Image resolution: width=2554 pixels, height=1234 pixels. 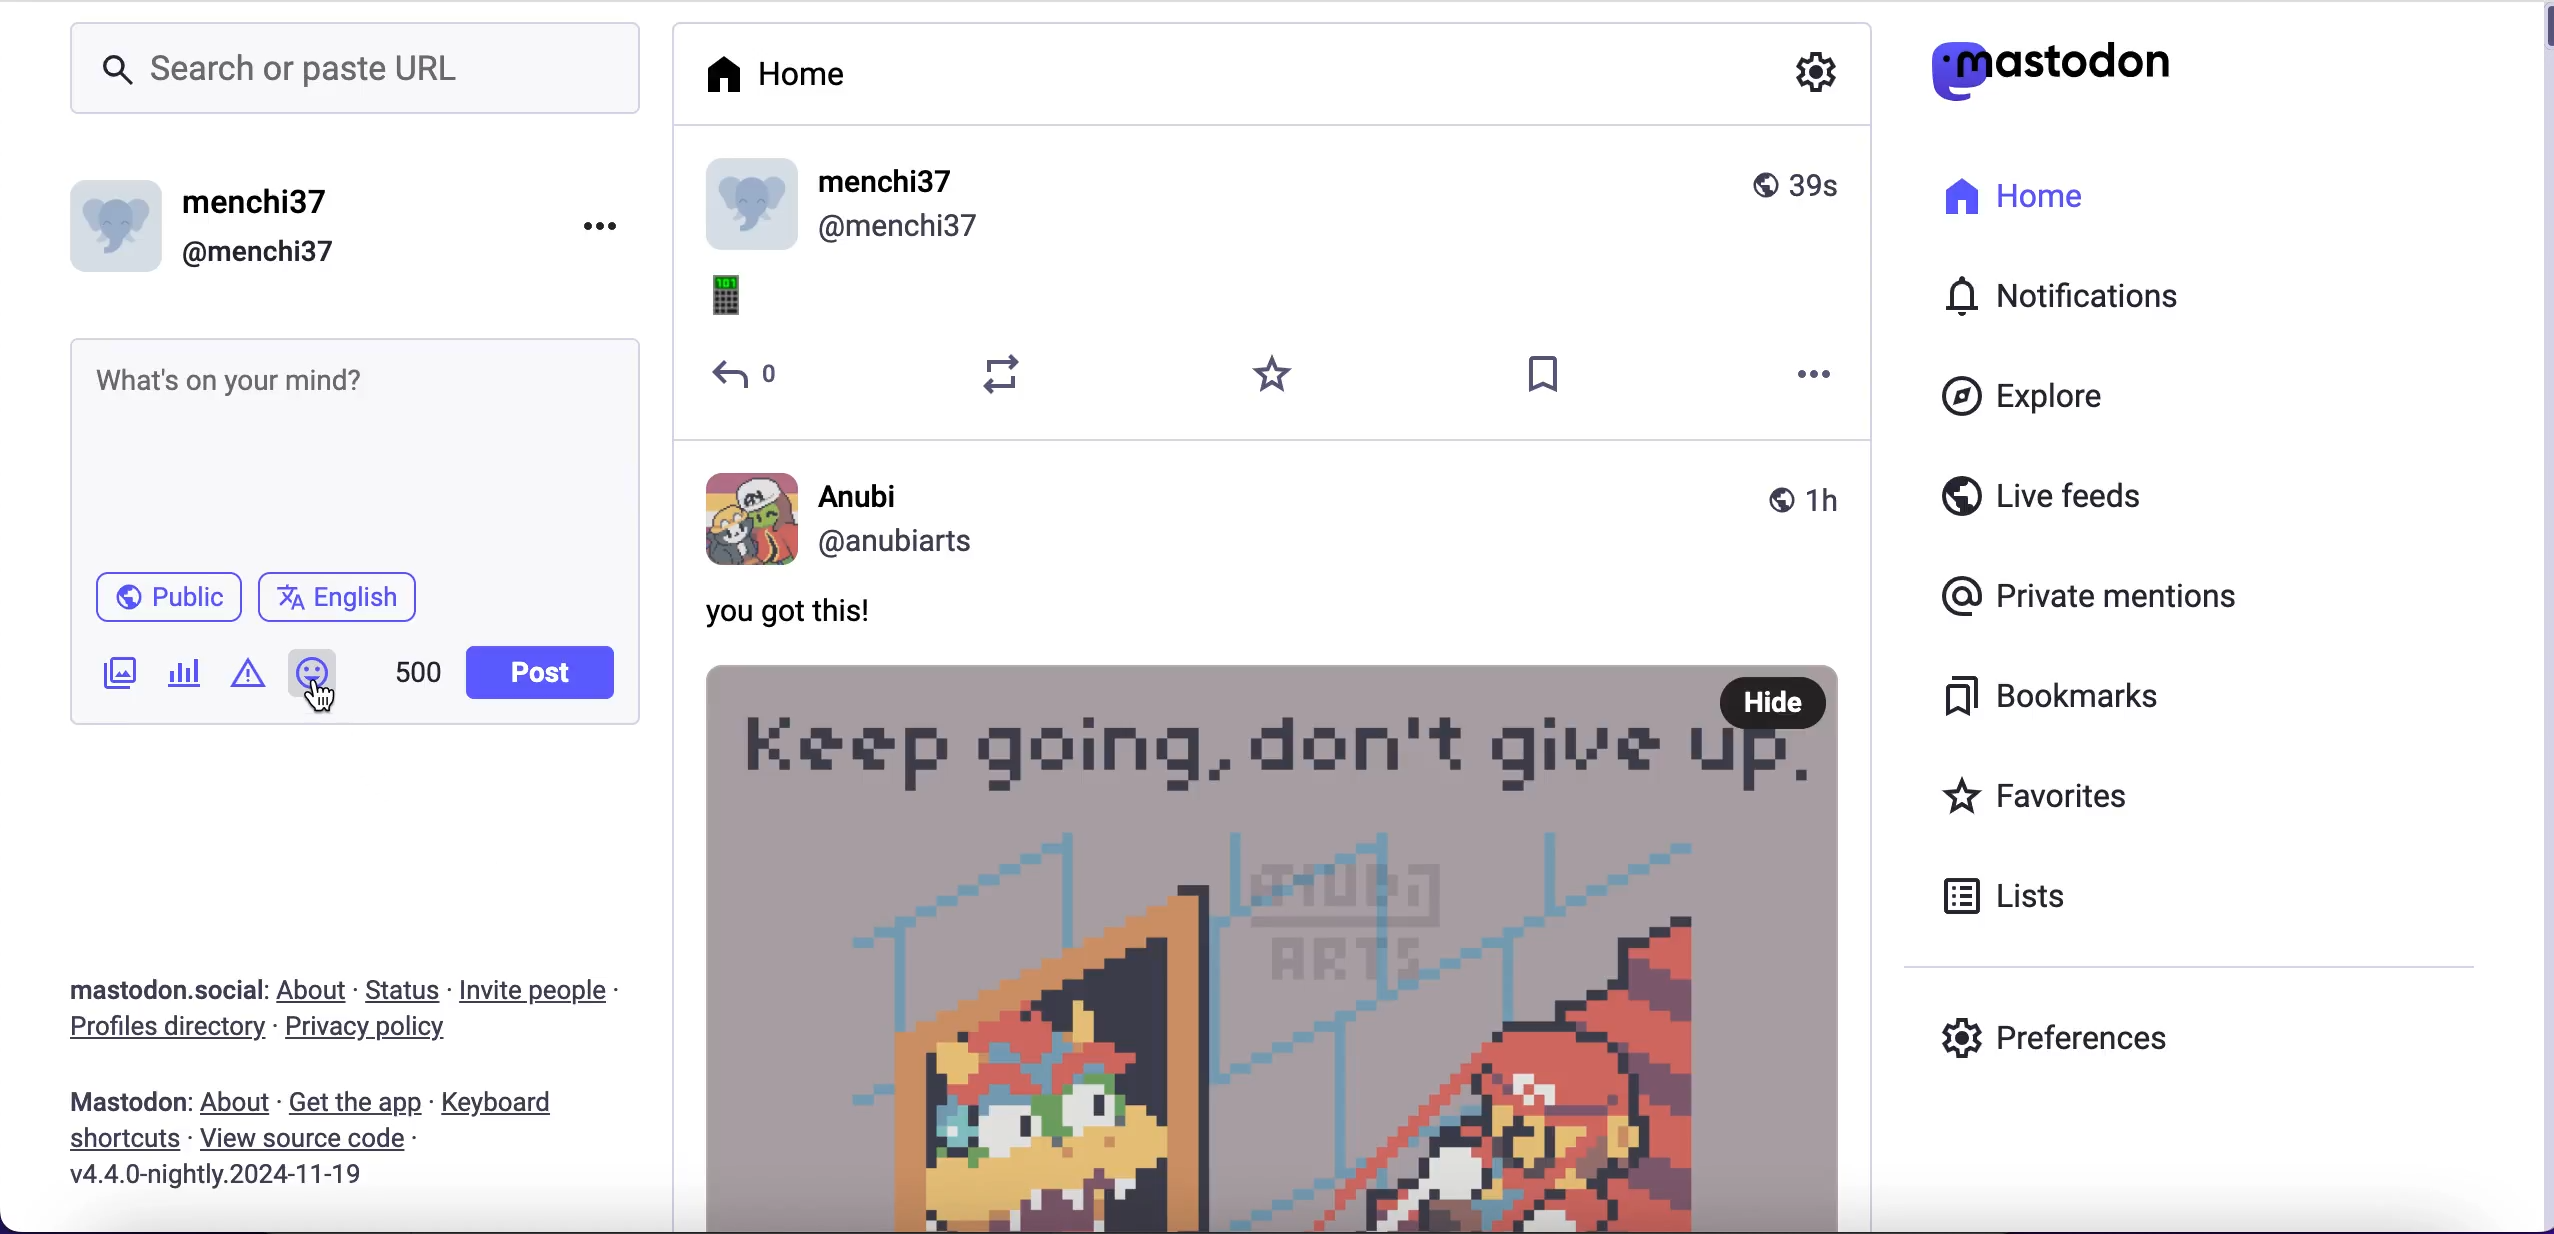 I want to click on reply, so click(x=749, y=376).